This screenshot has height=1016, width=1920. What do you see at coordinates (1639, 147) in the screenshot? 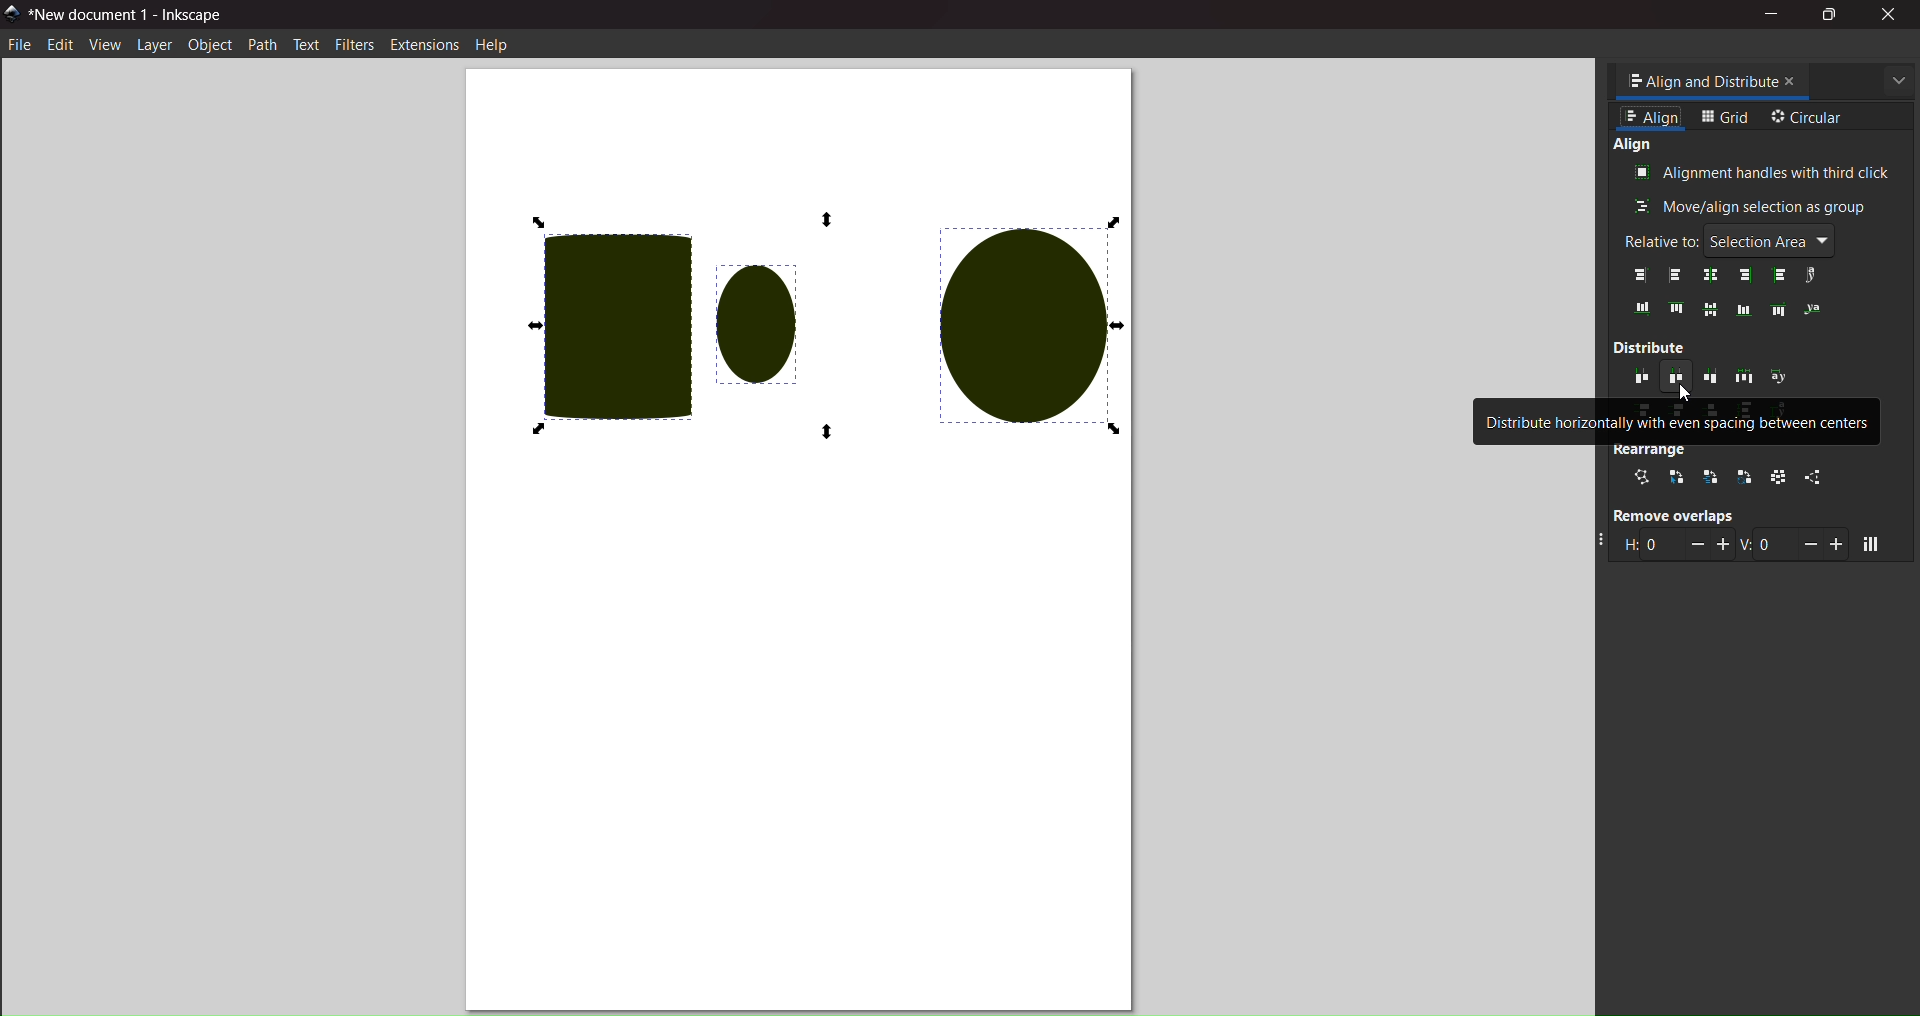
I see `align` at bounding box center [1639, 147].